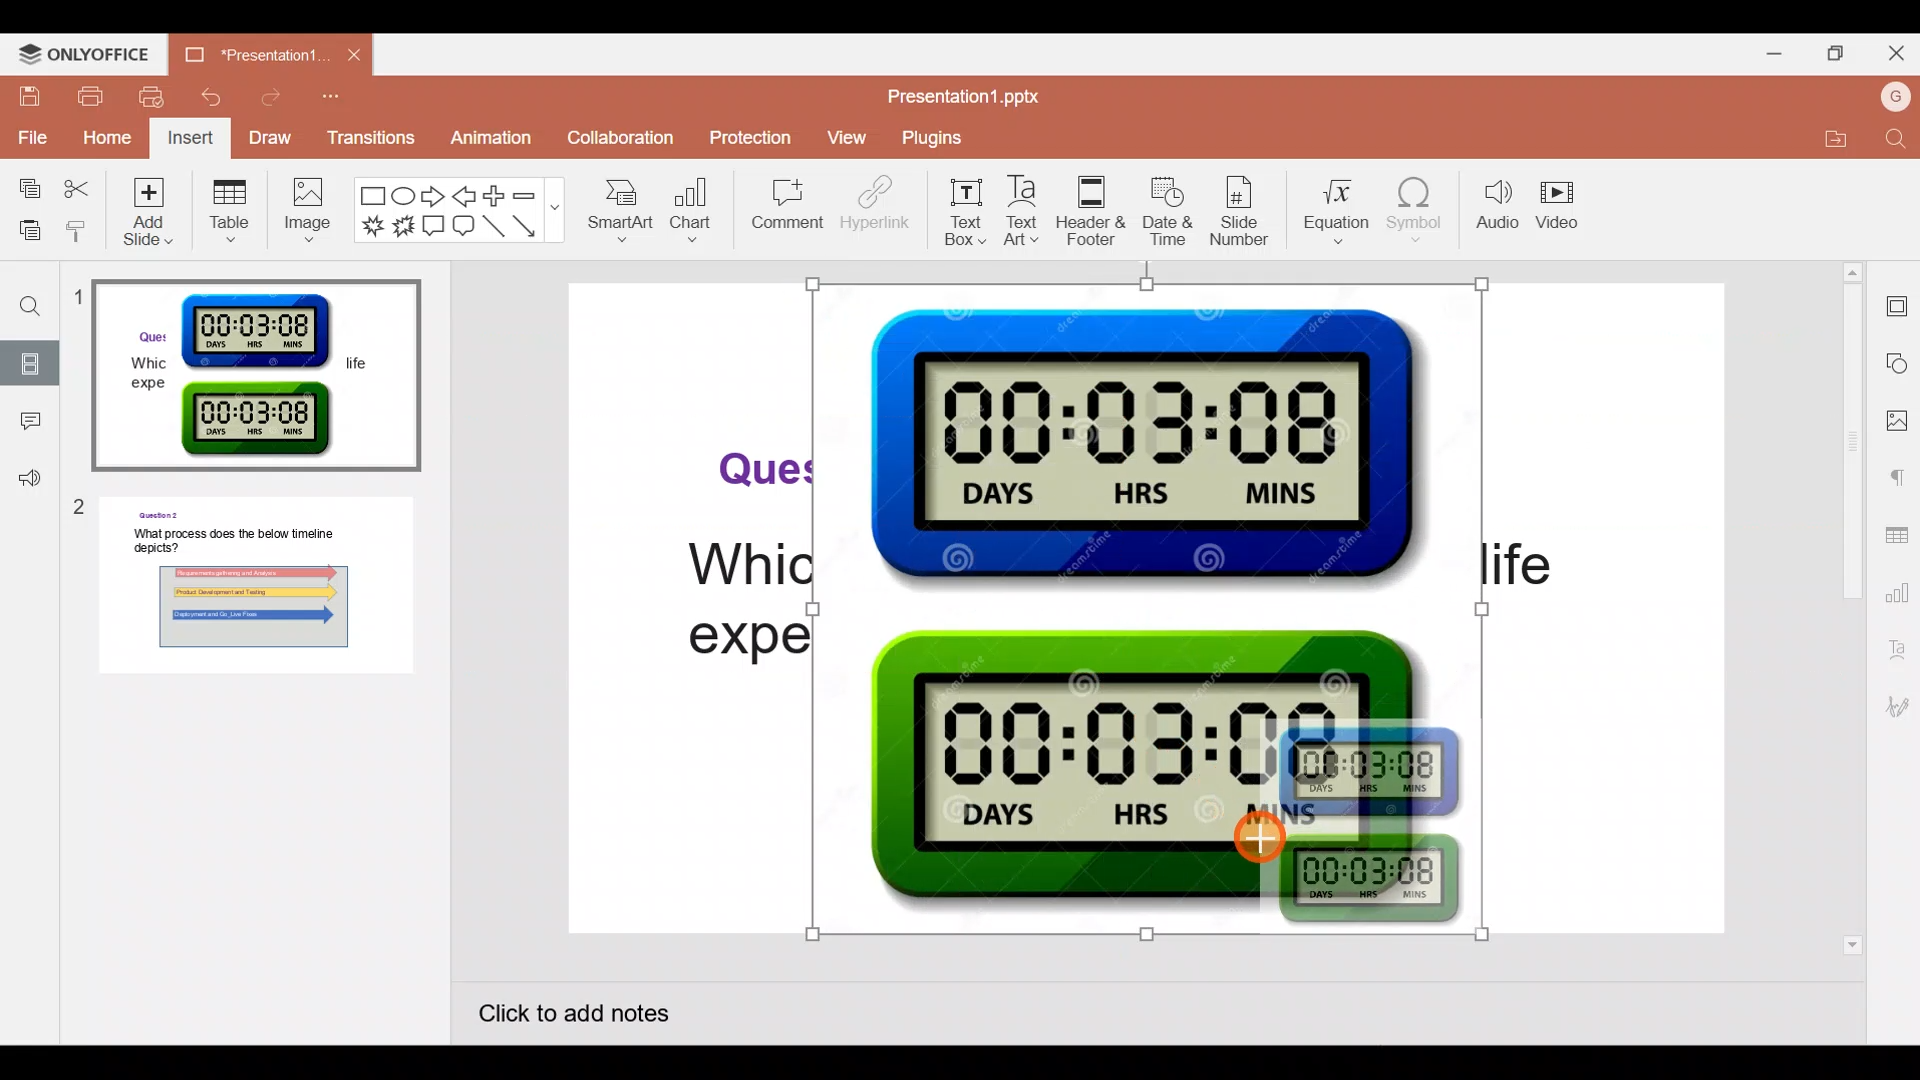 The height and width of the screenshot is (1080, 1920). I want to click on Ellipse, so click(403, 195).